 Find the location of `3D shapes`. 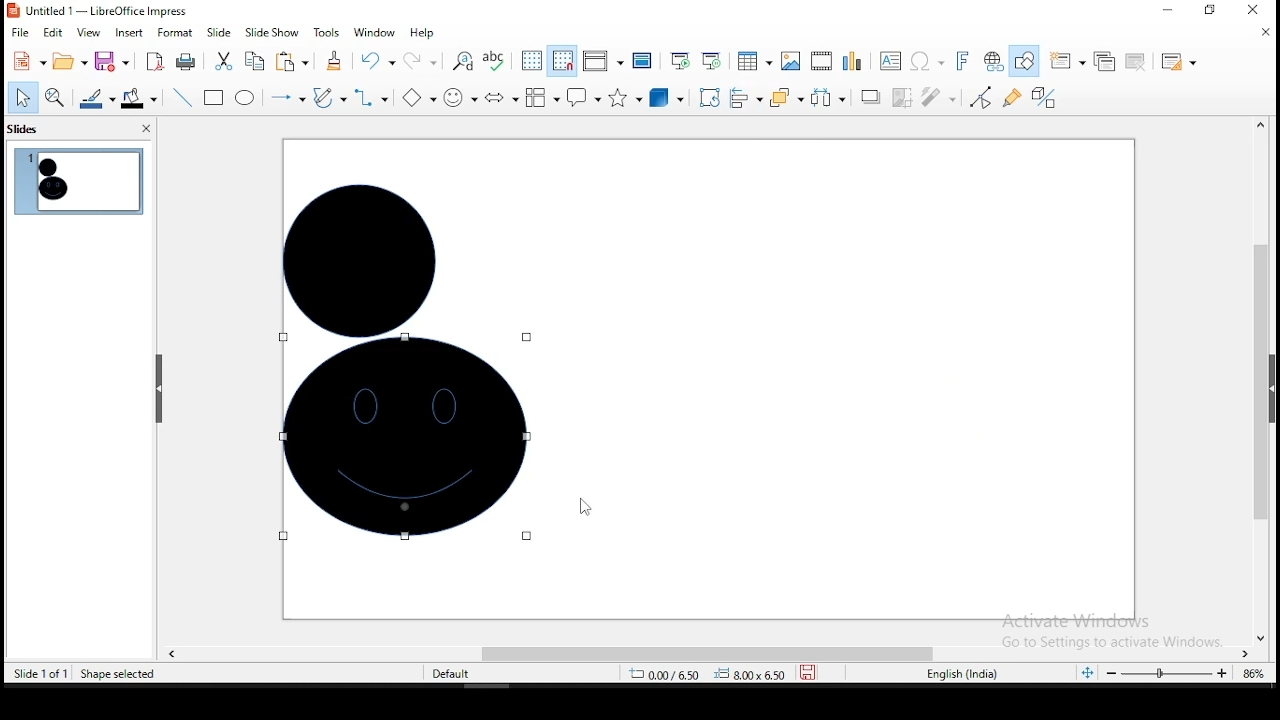

3D shapes is located at coordinates (667, 99).